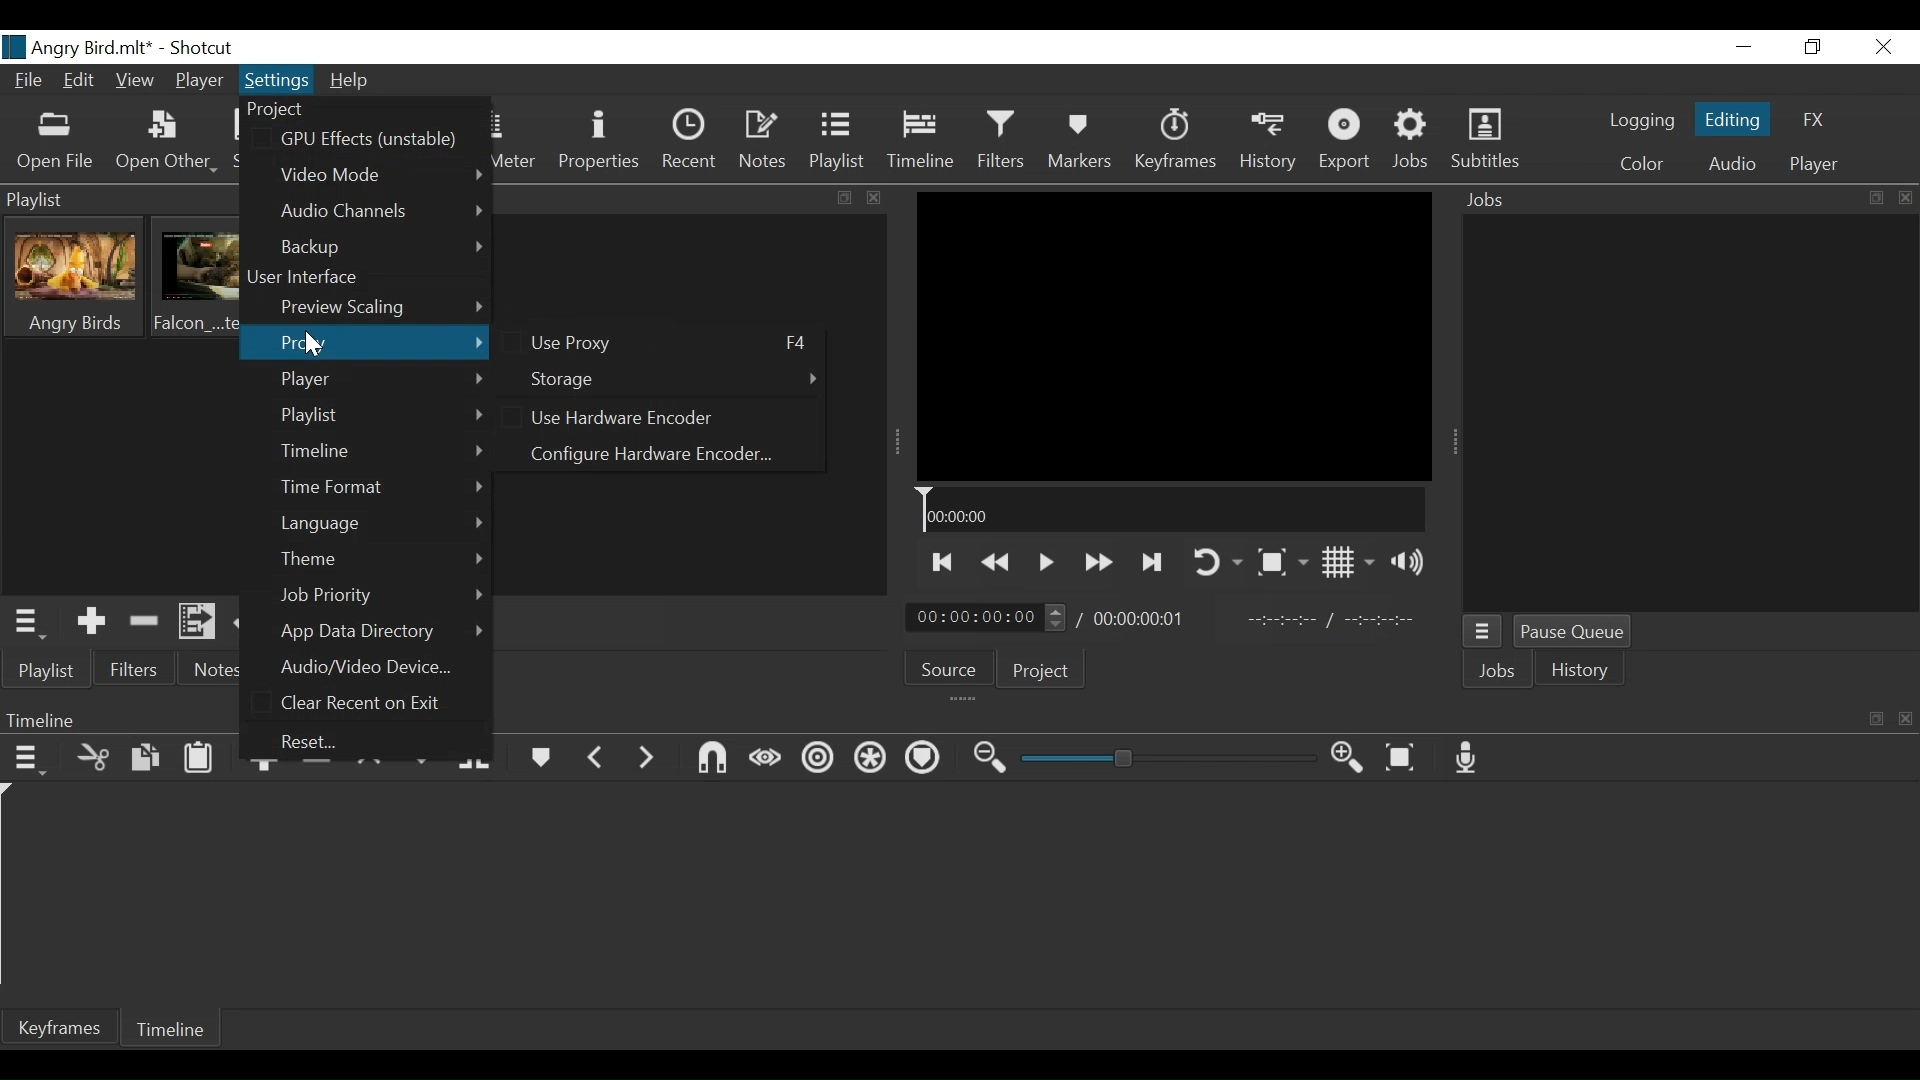 Image resolution: width=1920 pixels, height=1080 pixels. What do you see at coordinates (381, 630) in the screenshot?
I see `App Data Directory` at bounding box center [381, 630].